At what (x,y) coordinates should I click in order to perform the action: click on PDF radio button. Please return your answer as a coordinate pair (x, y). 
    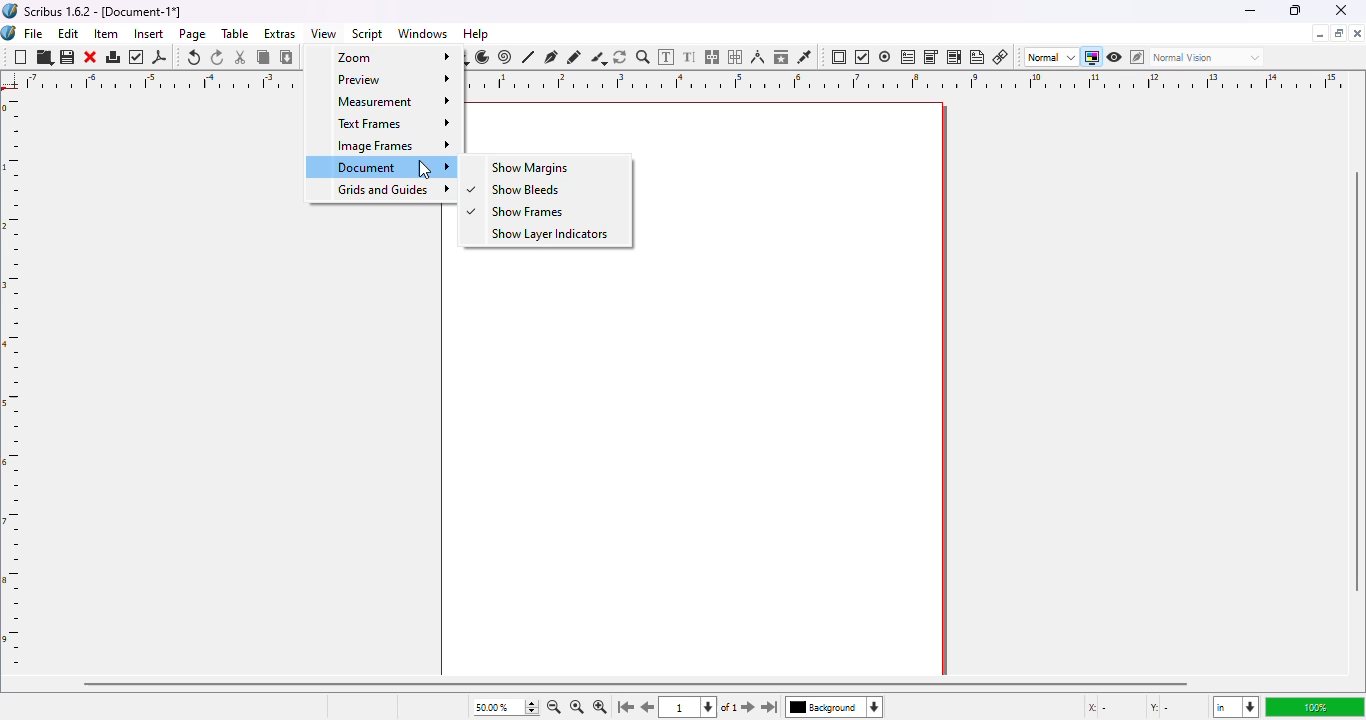
    Looking at the image, I should click on (885, 57).